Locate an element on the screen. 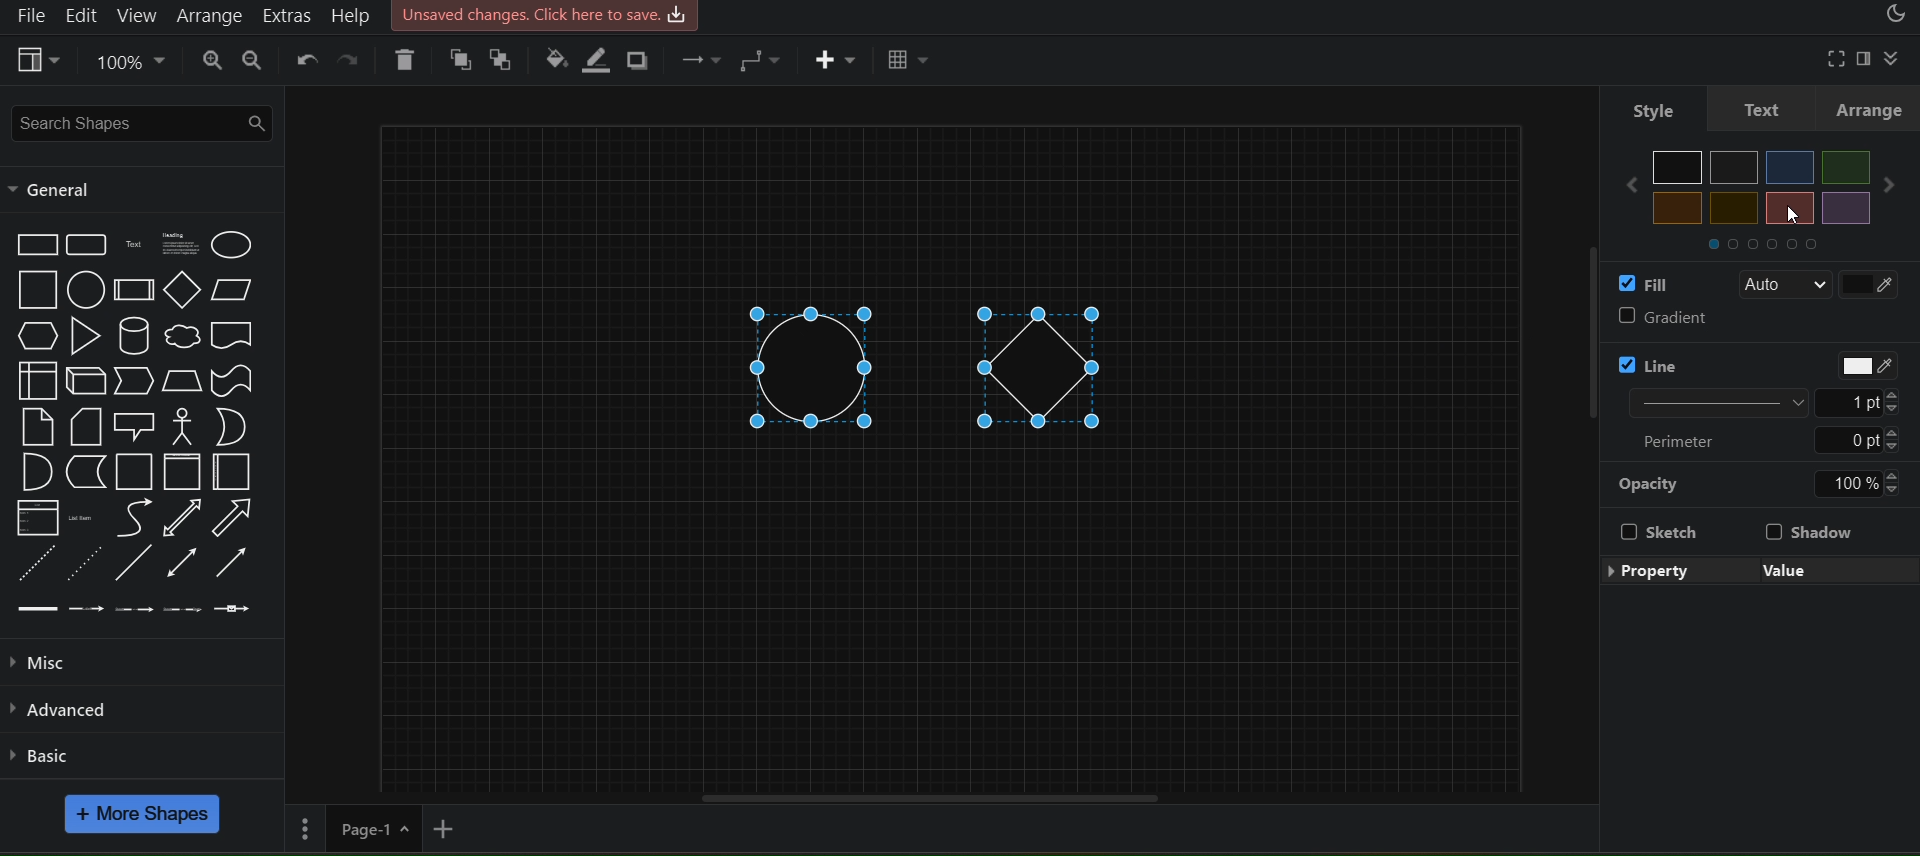 The width and height of the screenshot is (1920, 856). shadow is located at coordinates (1835, 535).